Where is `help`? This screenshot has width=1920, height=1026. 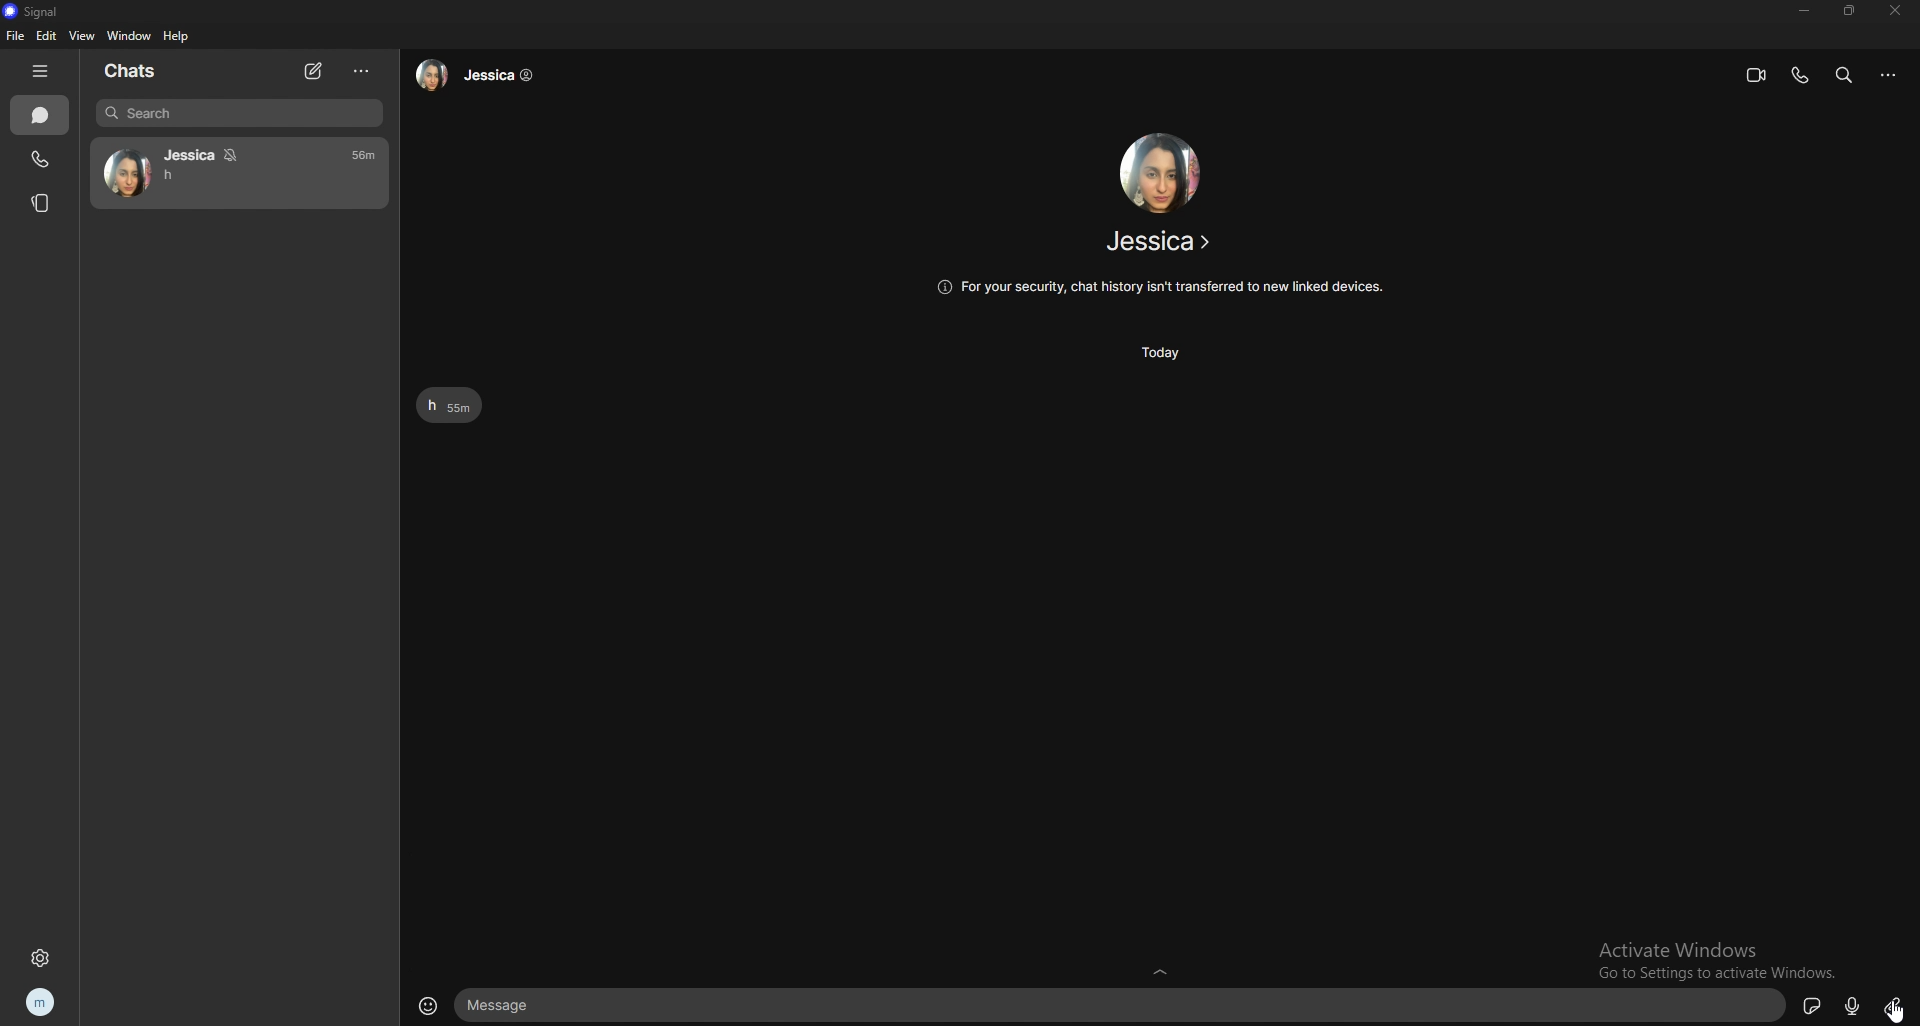 help is located at coordinates (175, 36).